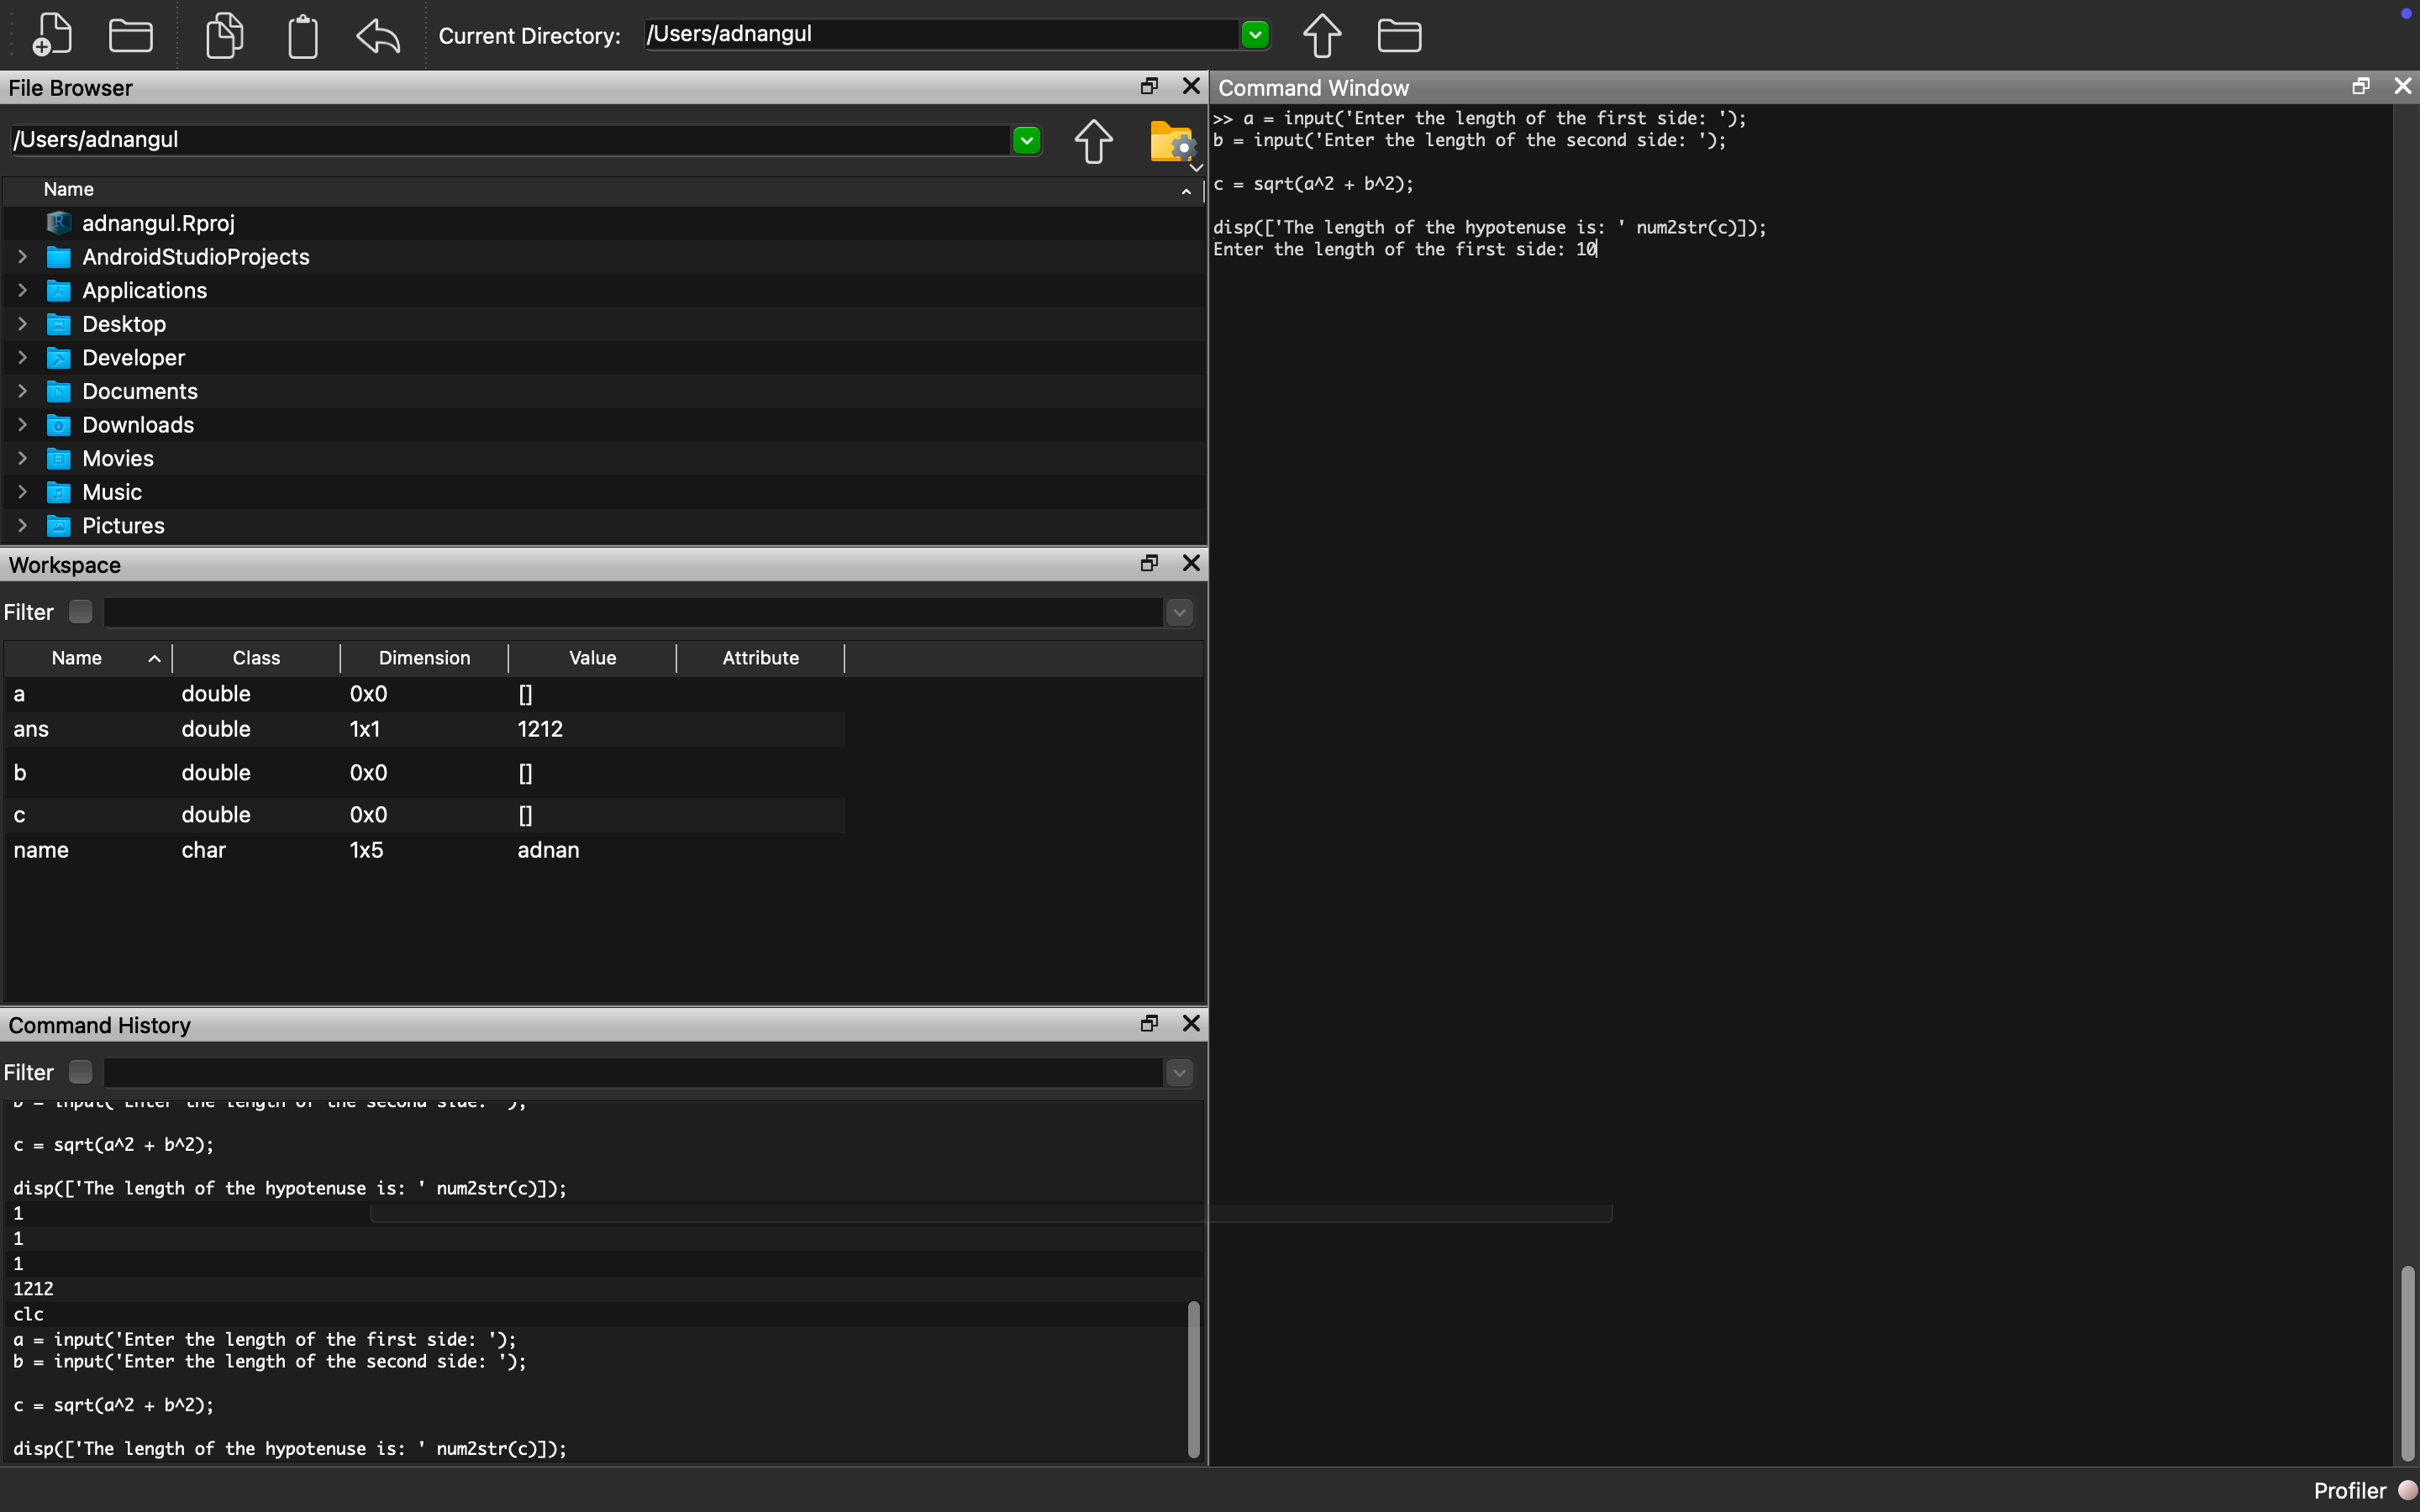 The width and height of the screenshot is (2420, 1512). I want to click on 0x0, so click(365, 815).